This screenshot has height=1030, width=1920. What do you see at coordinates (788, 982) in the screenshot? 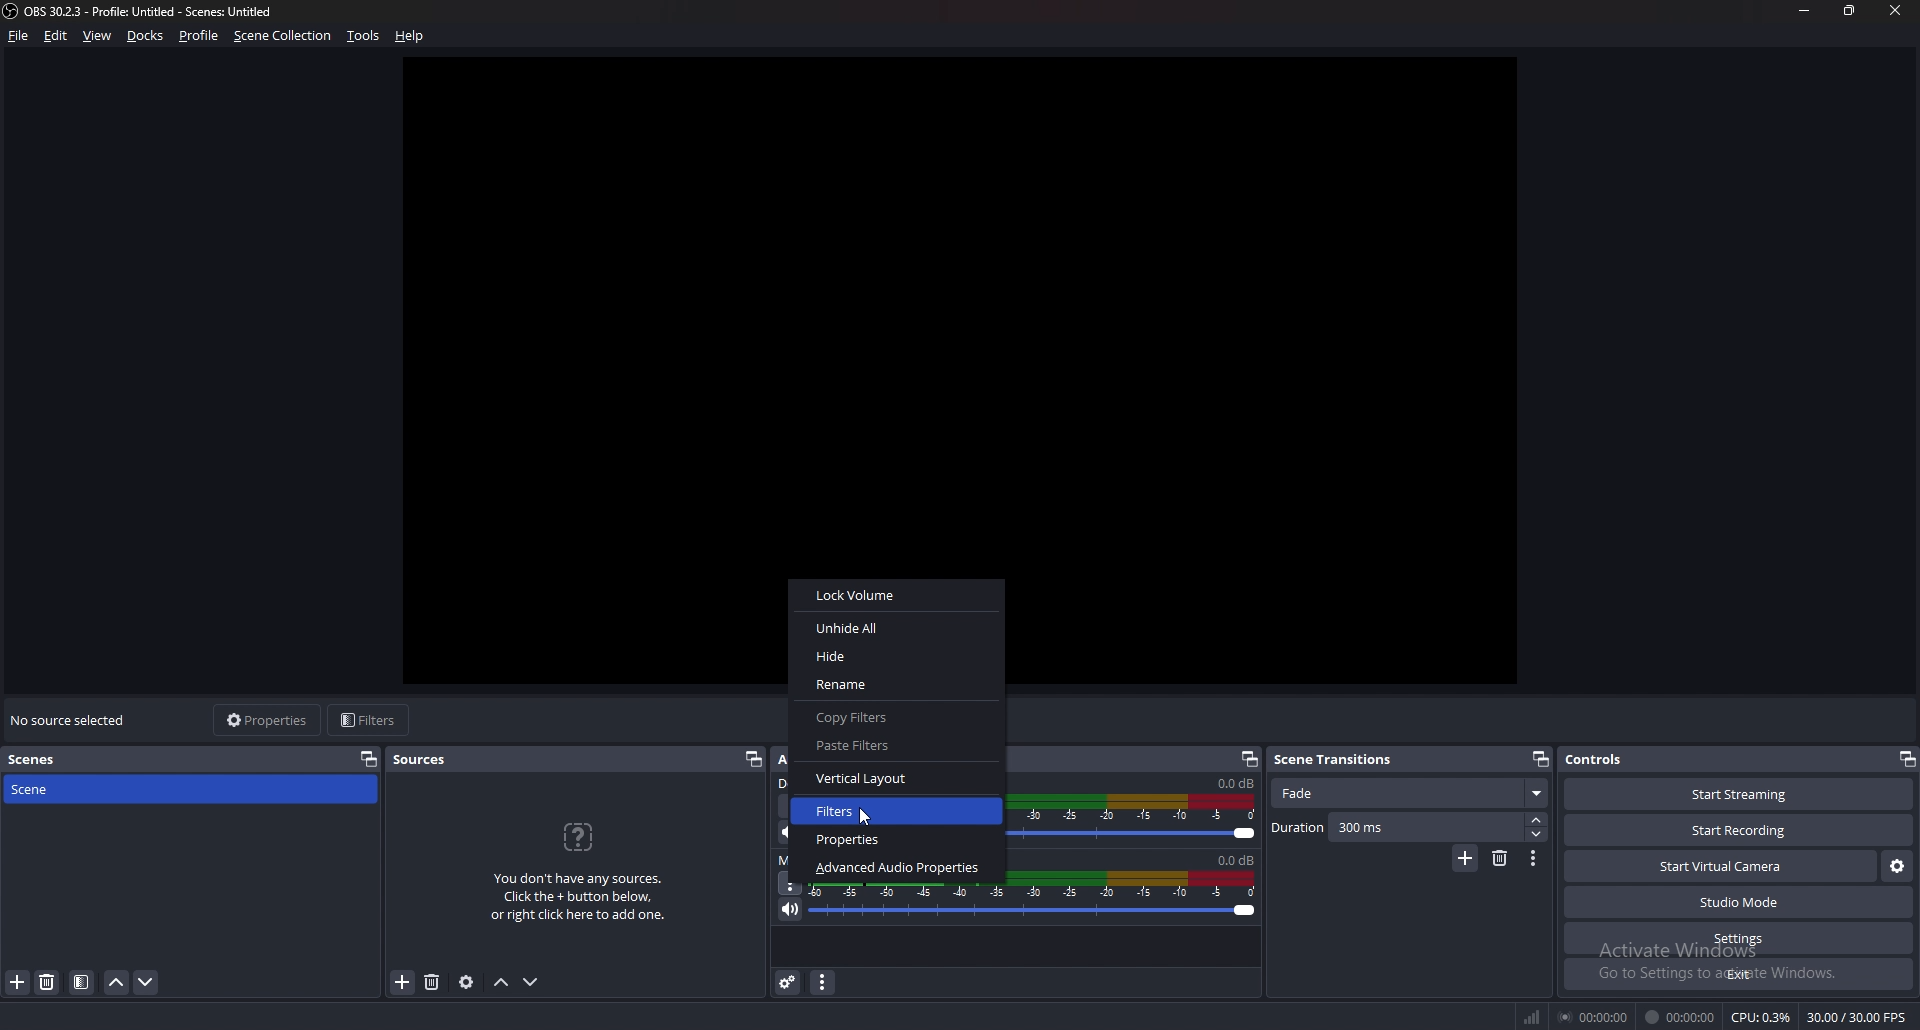
I see `advanced audio properties` at bounding box center [788, 982].